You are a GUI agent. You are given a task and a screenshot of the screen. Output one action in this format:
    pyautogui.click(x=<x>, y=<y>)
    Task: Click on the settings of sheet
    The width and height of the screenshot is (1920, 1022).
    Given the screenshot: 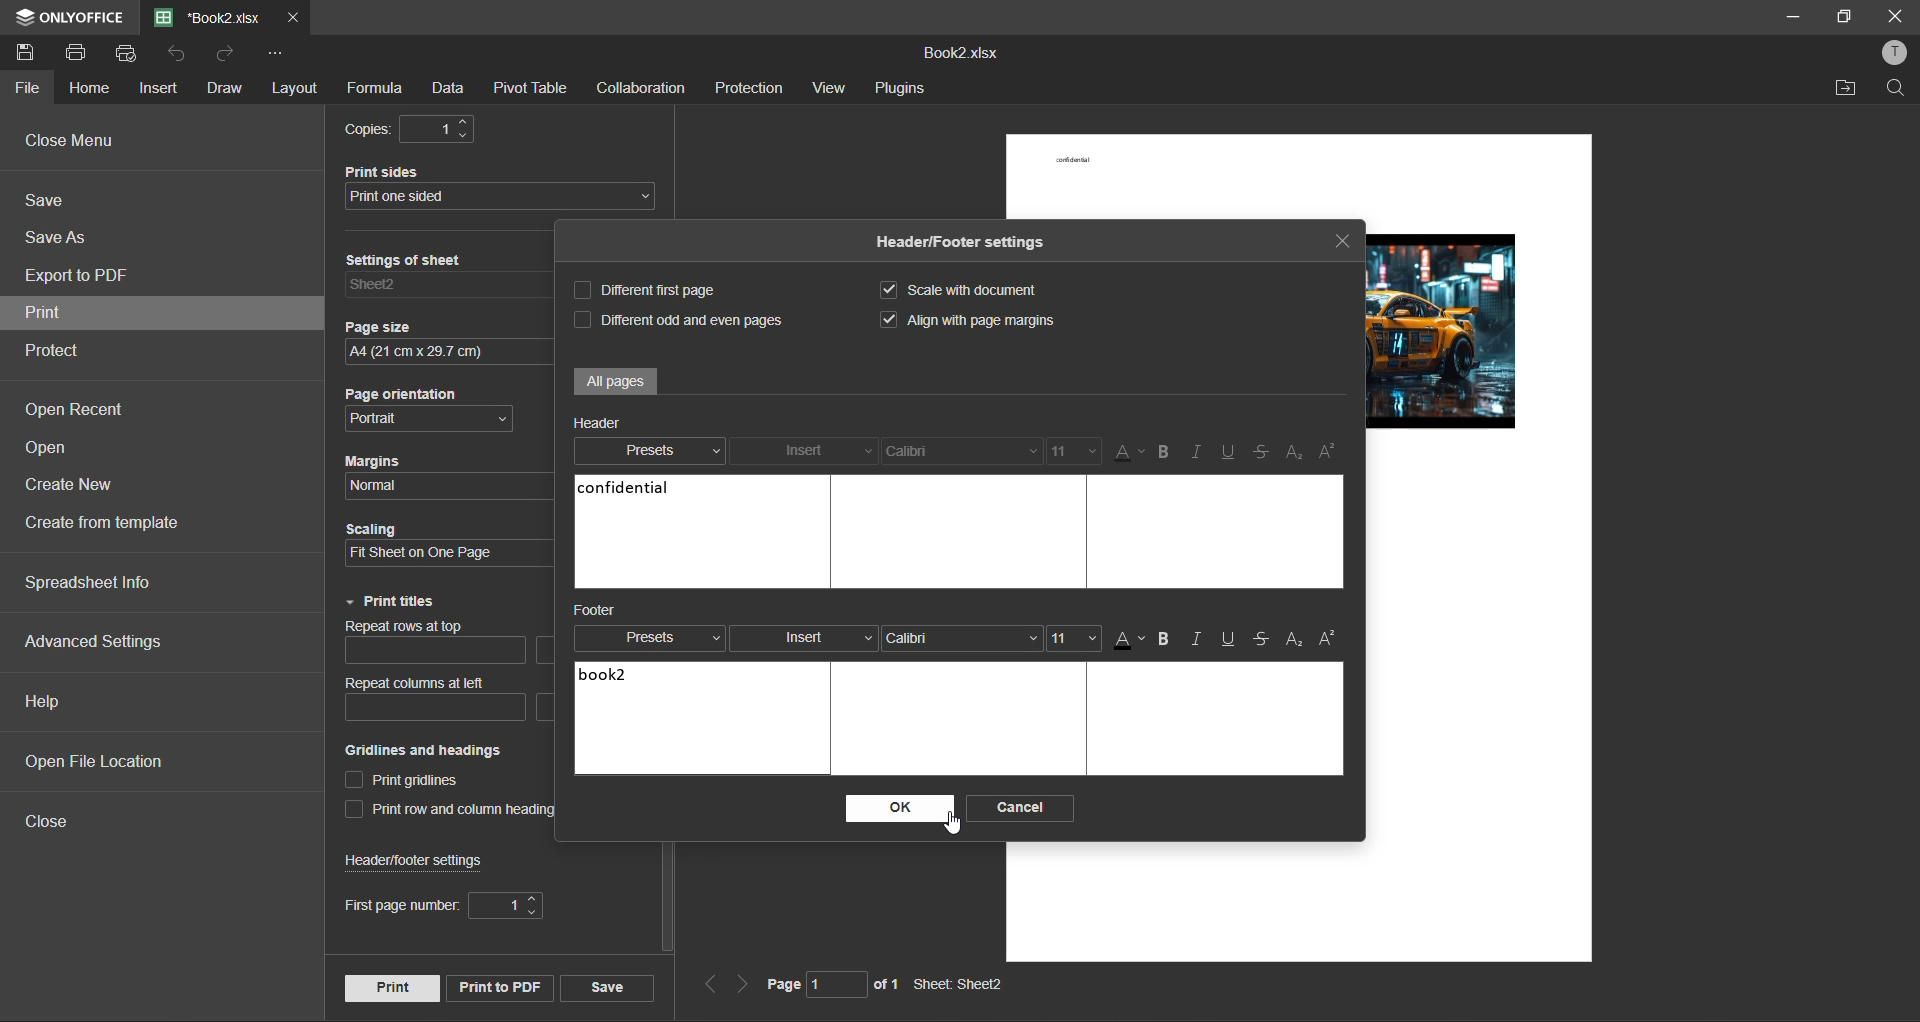 What is the action you would take?
    pyautogui.click(x=447, y=288)
    